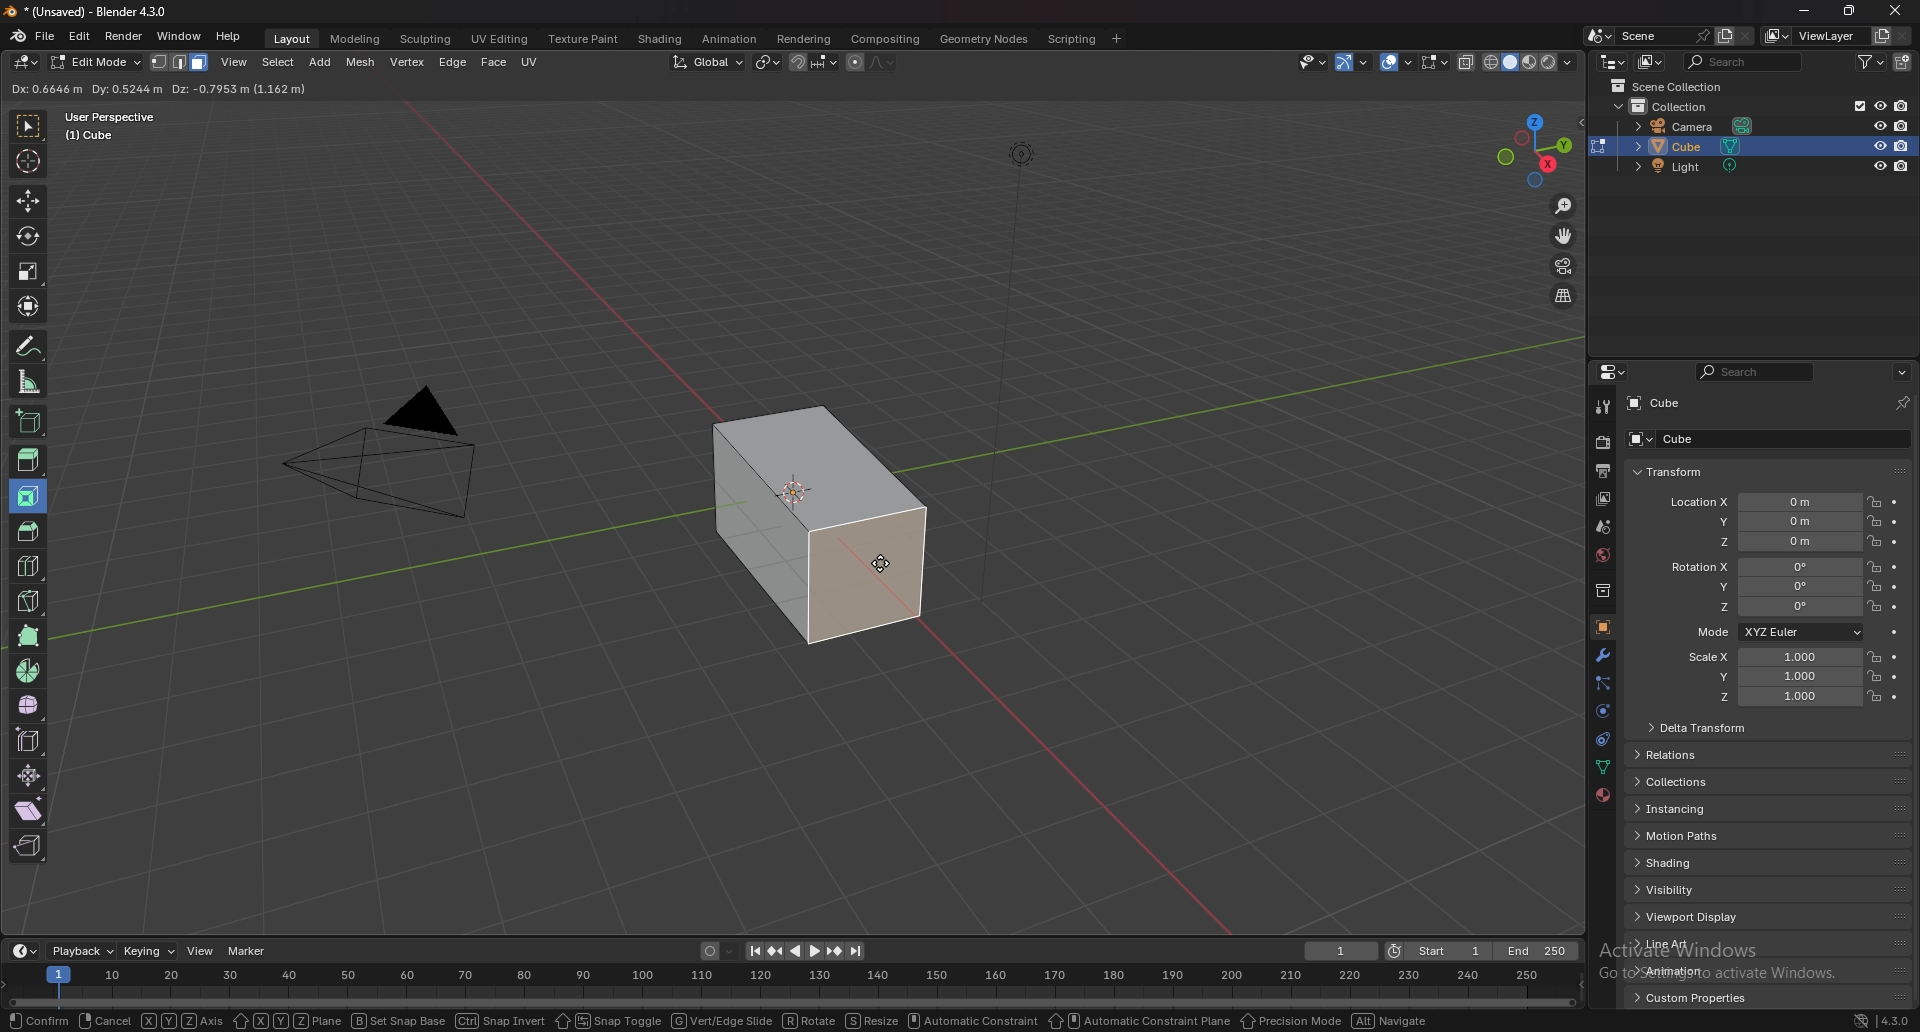 The image size is (1920, 1032). Describe the element at coordinates (1435, 61) in the screenshot. I see `mesh edit mode` at that location.